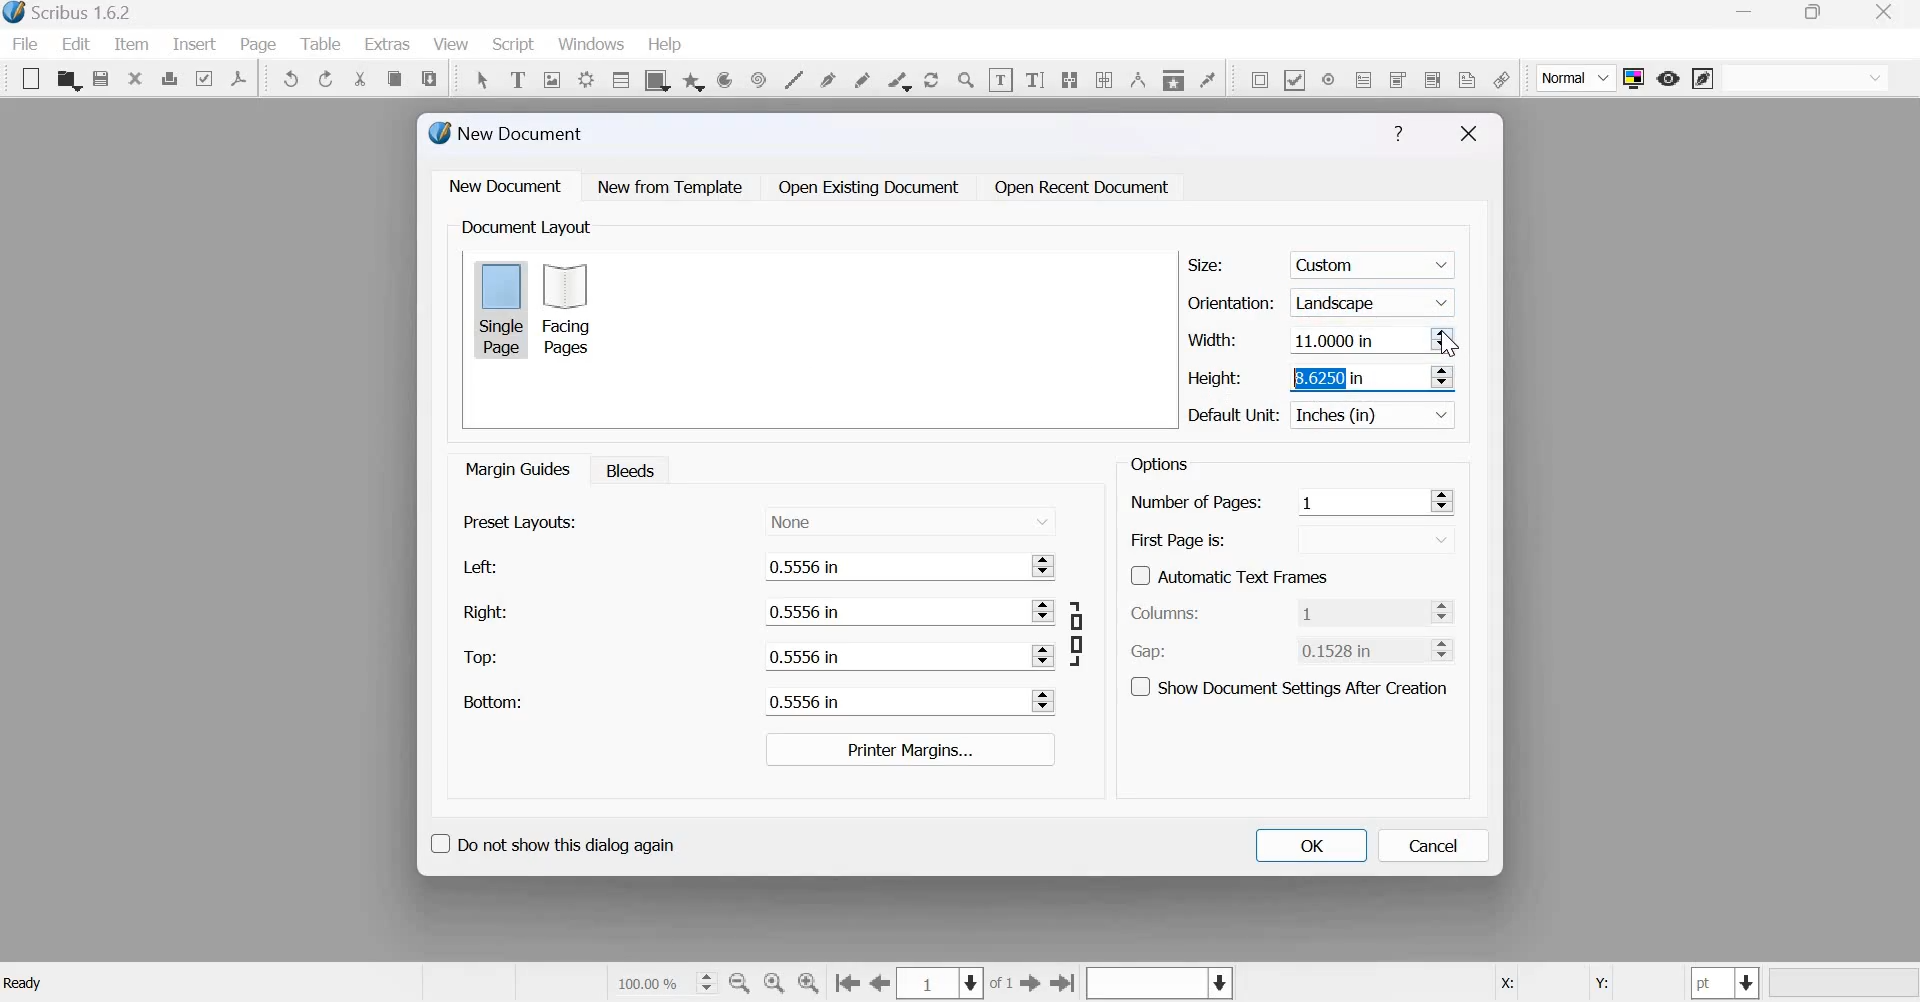  Describe the element at coordinates (1889, 12) in the screenshot. I see `close` at that location.